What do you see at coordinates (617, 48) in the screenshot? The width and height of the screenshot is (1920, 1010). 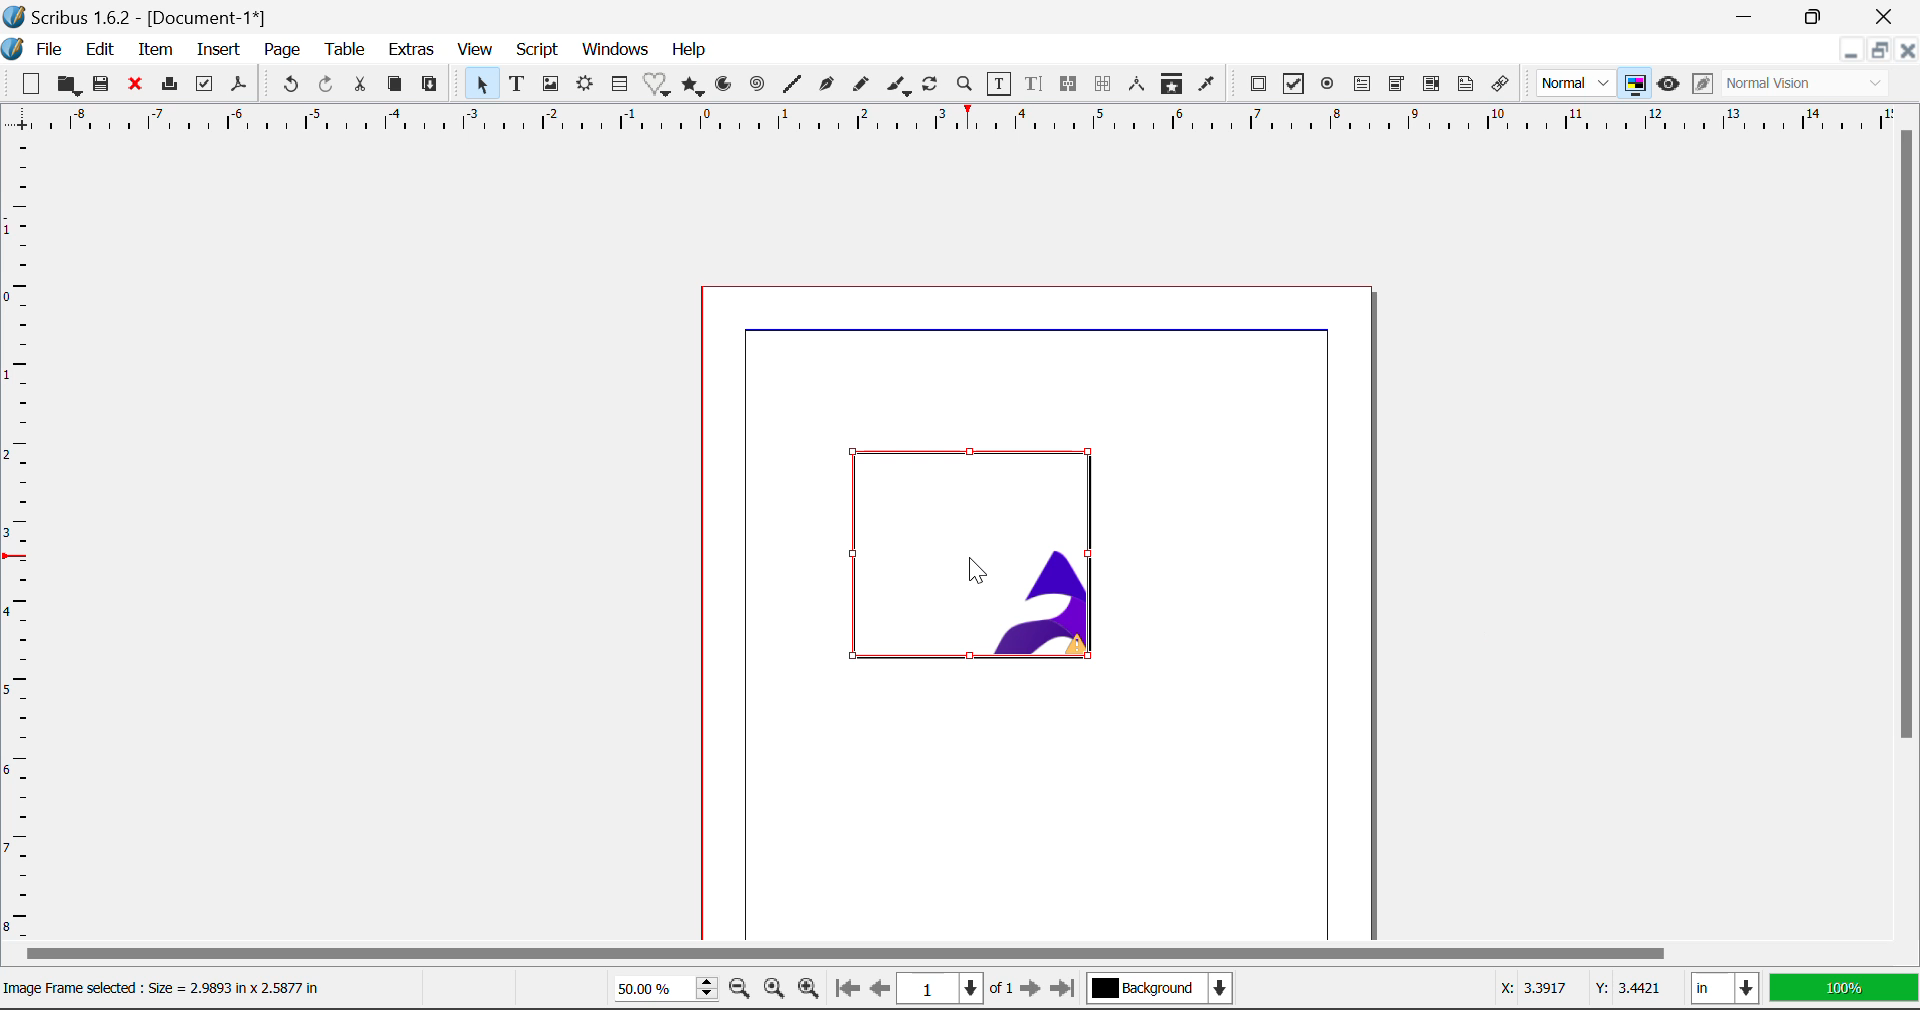 I see `Windows` at bounding box center [617, 48].